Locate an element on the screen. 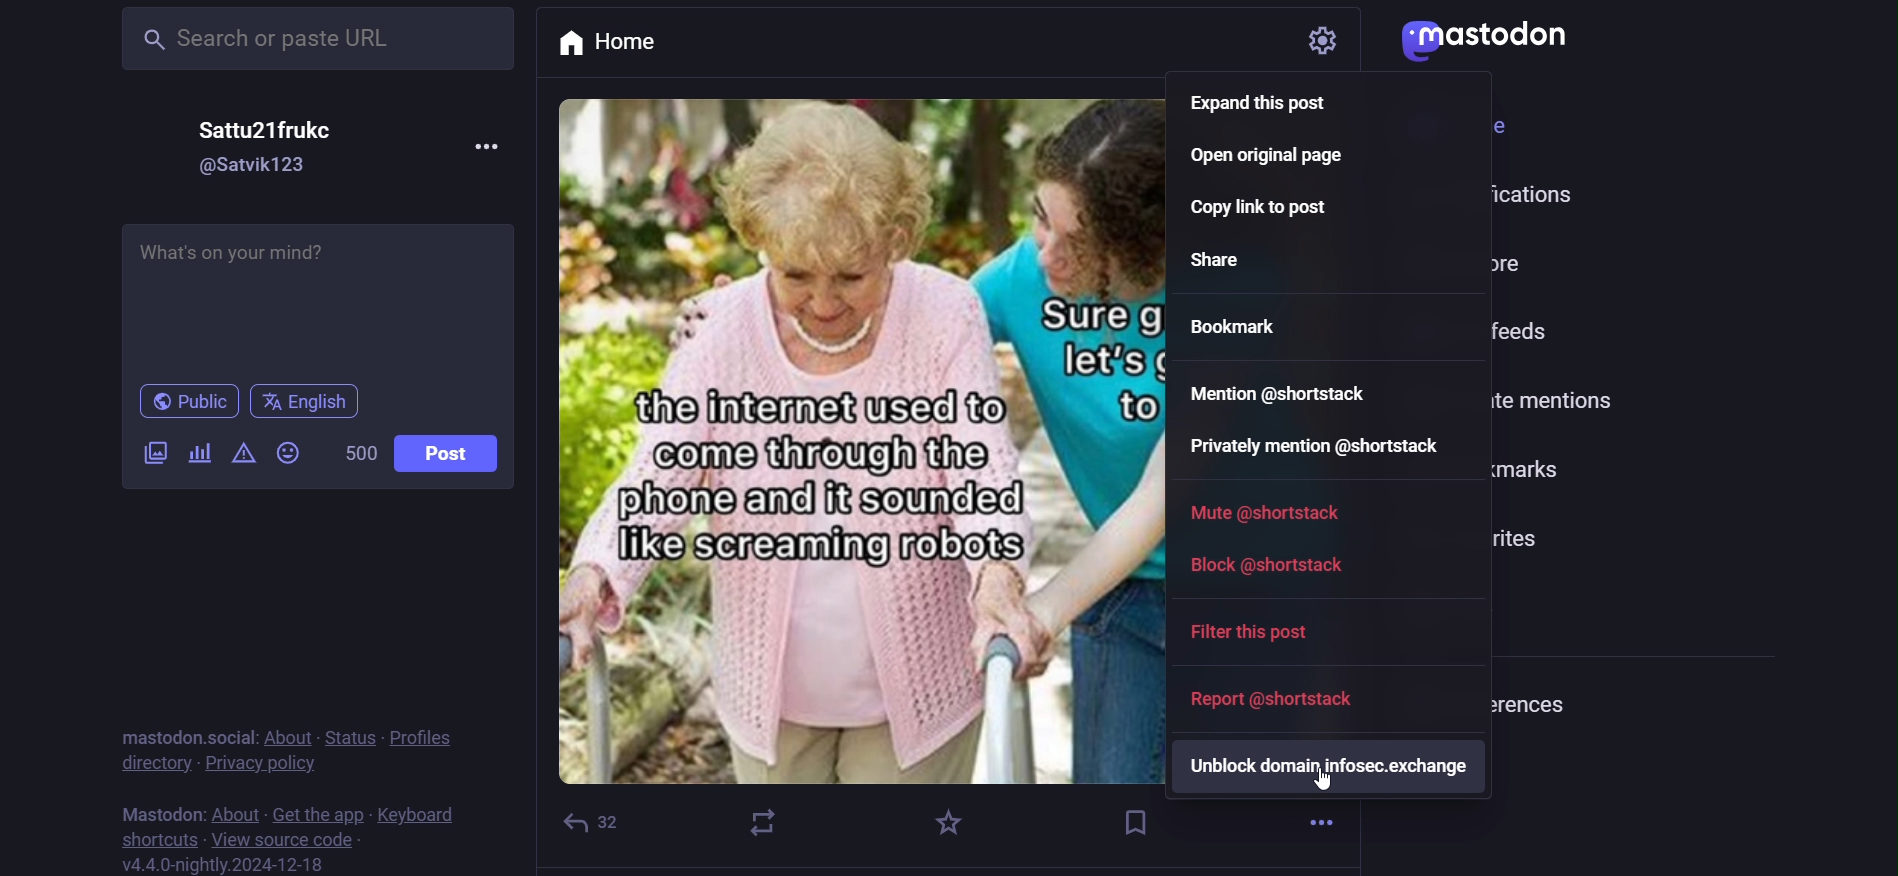 The width and height of the screenshot is (1898, 876). get the app is located at coordinates (319, 811).